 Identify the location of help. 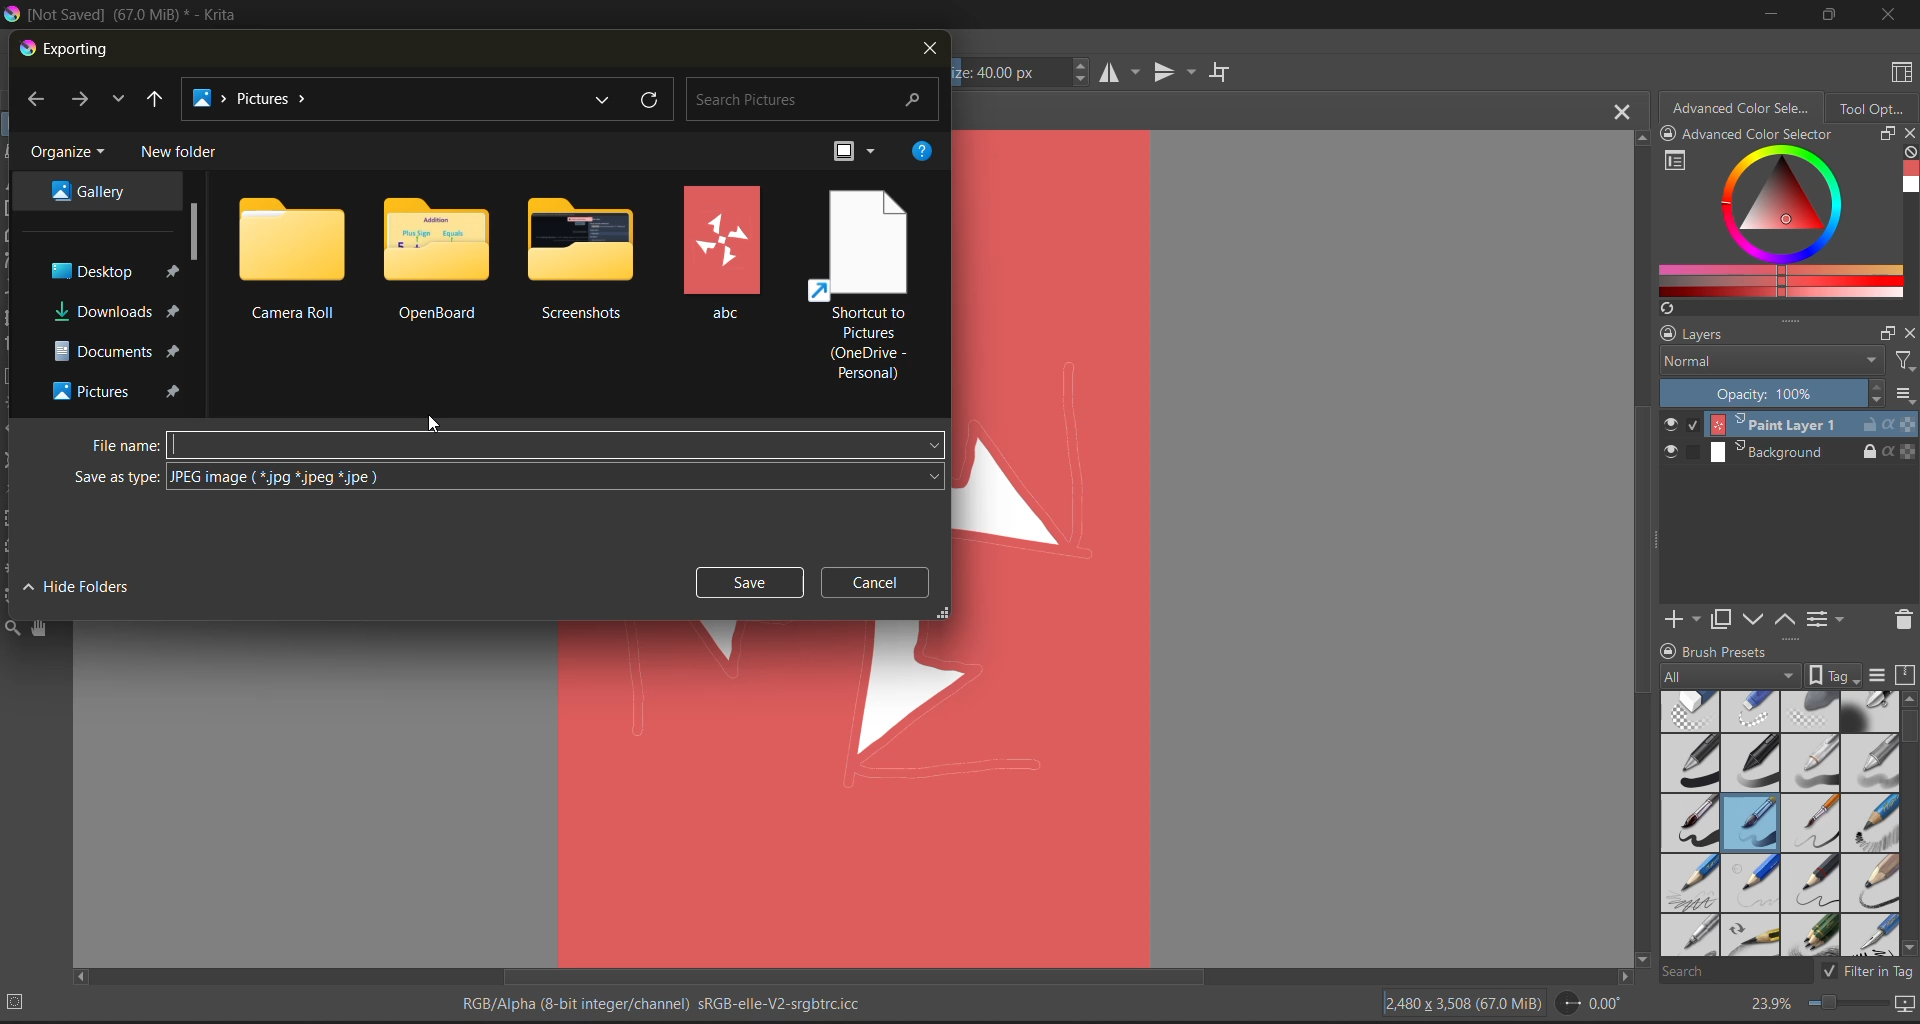
(922, 153).